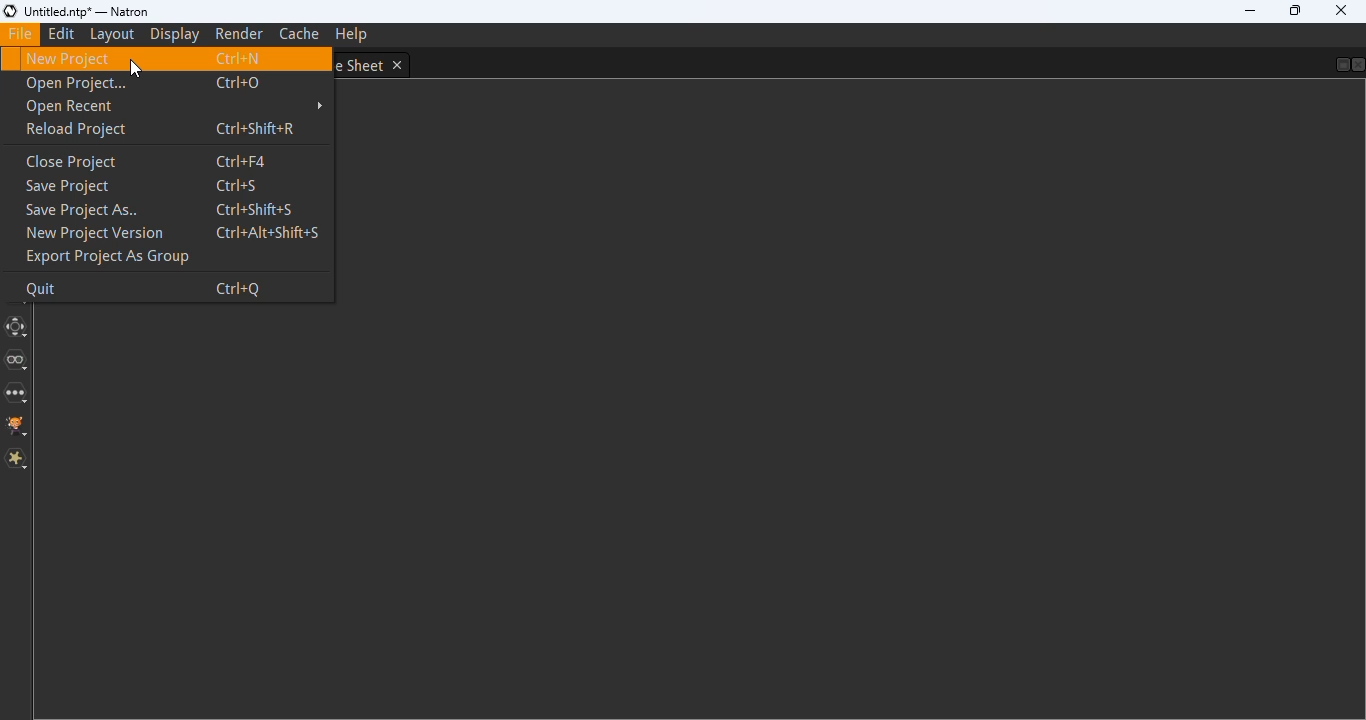  Describe the element at coordinates (18, 362) in the screenshot. I see `views` at that location.